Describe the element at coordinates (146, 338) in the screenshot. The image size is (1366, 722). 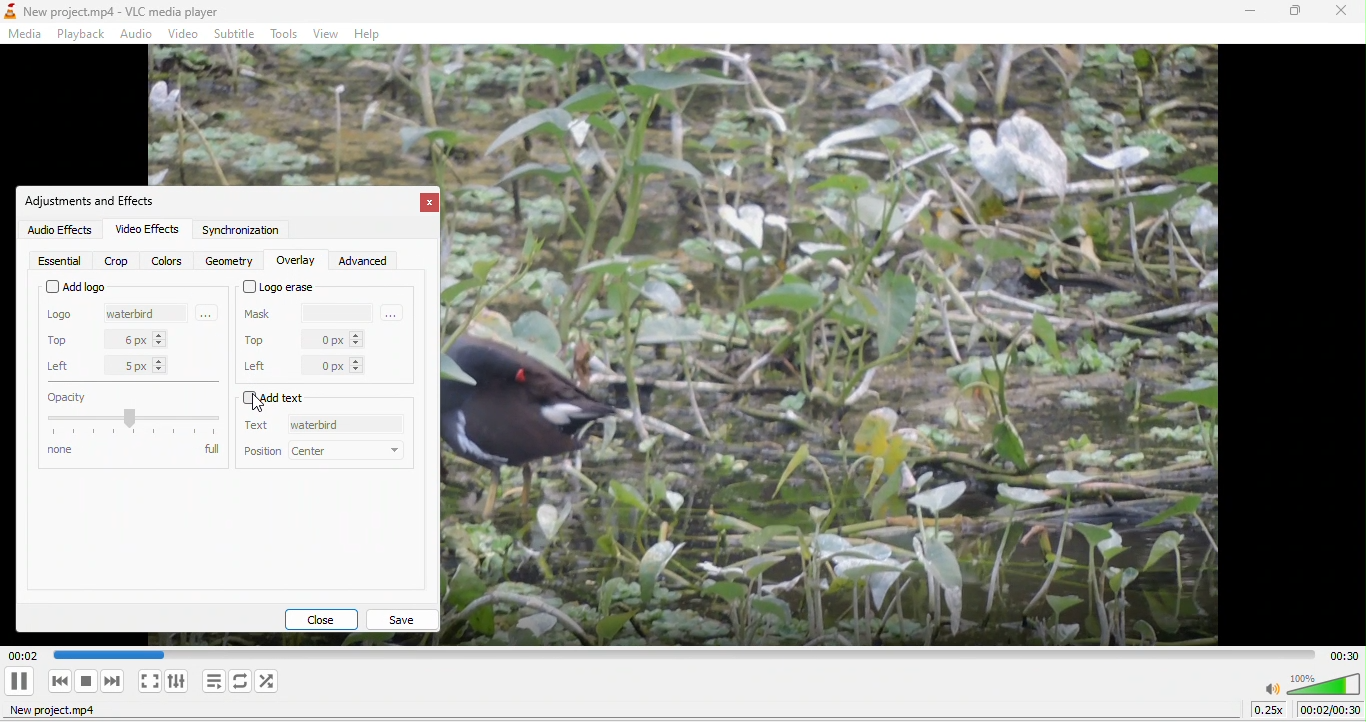
I see ` 6 px` at that location.